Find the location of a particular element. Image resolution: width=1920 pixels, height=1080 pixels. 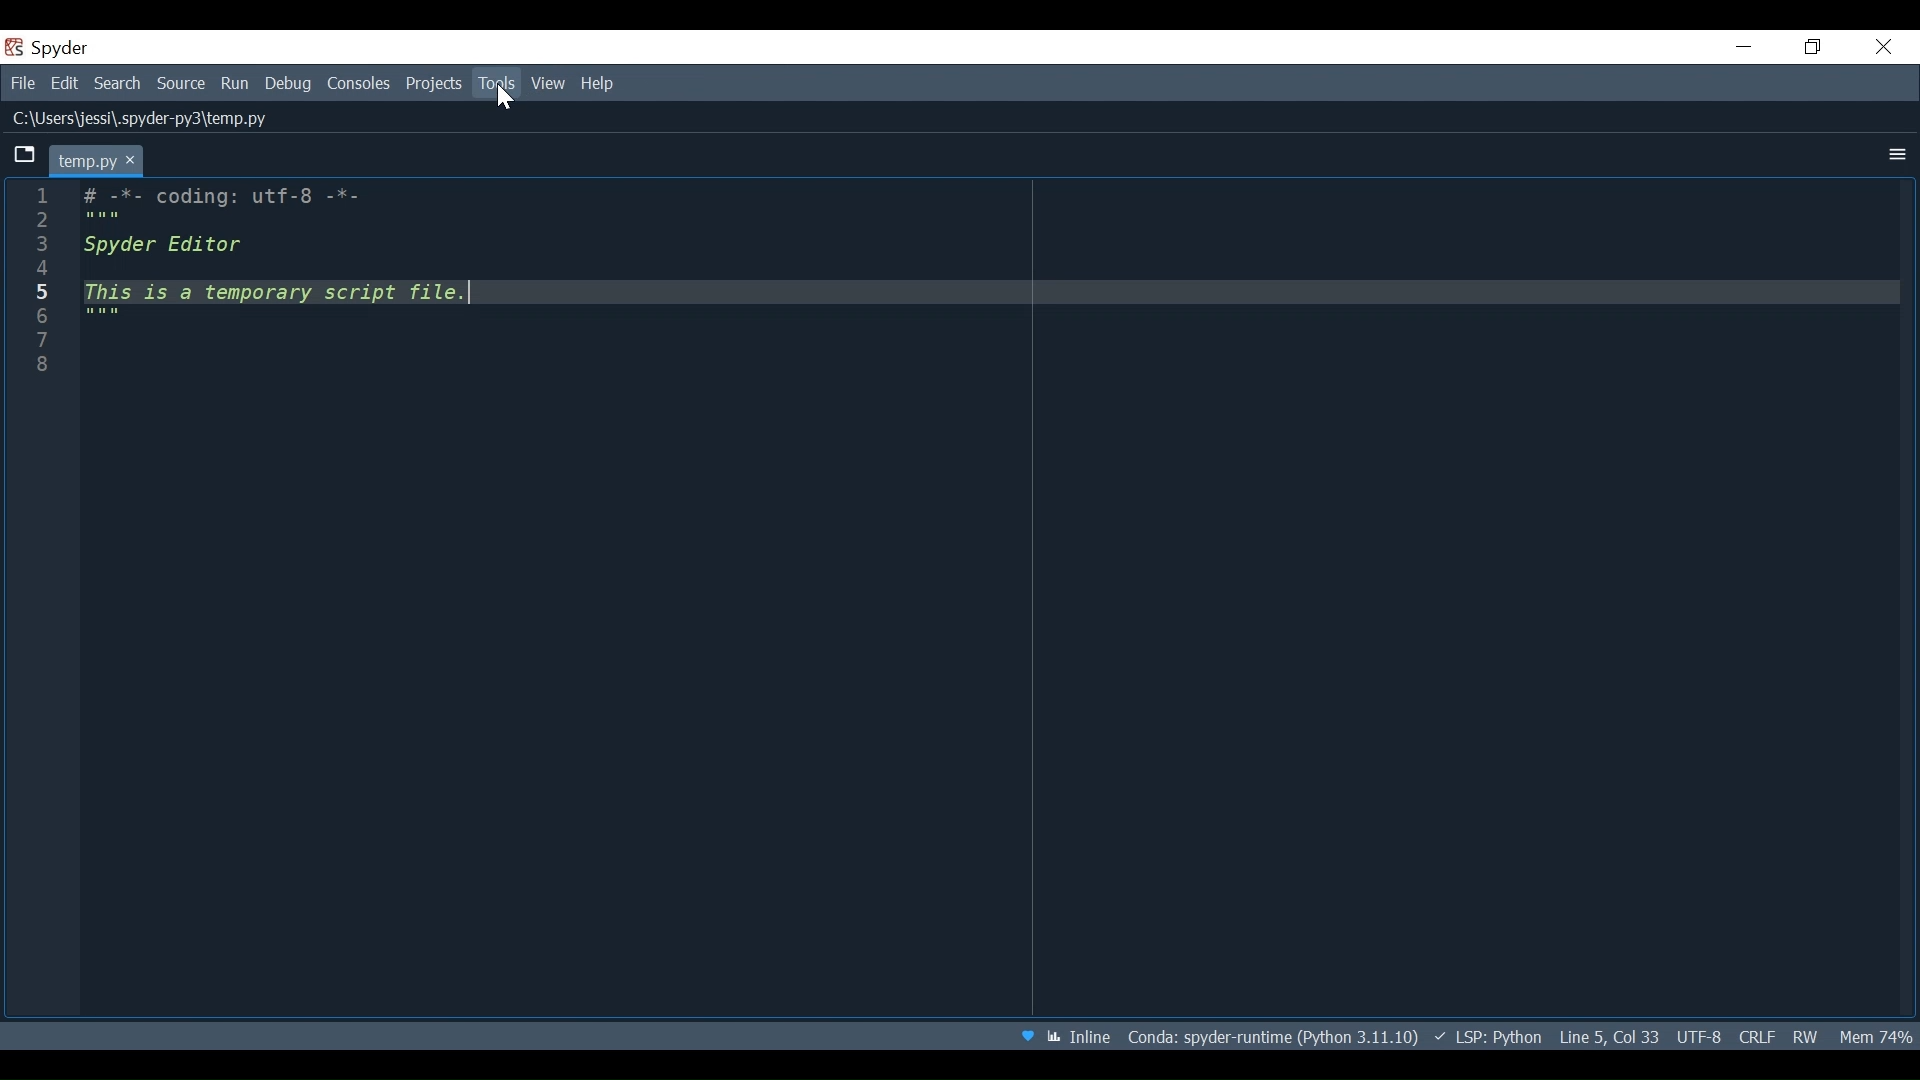

Search is located at coordinates (116, 84).